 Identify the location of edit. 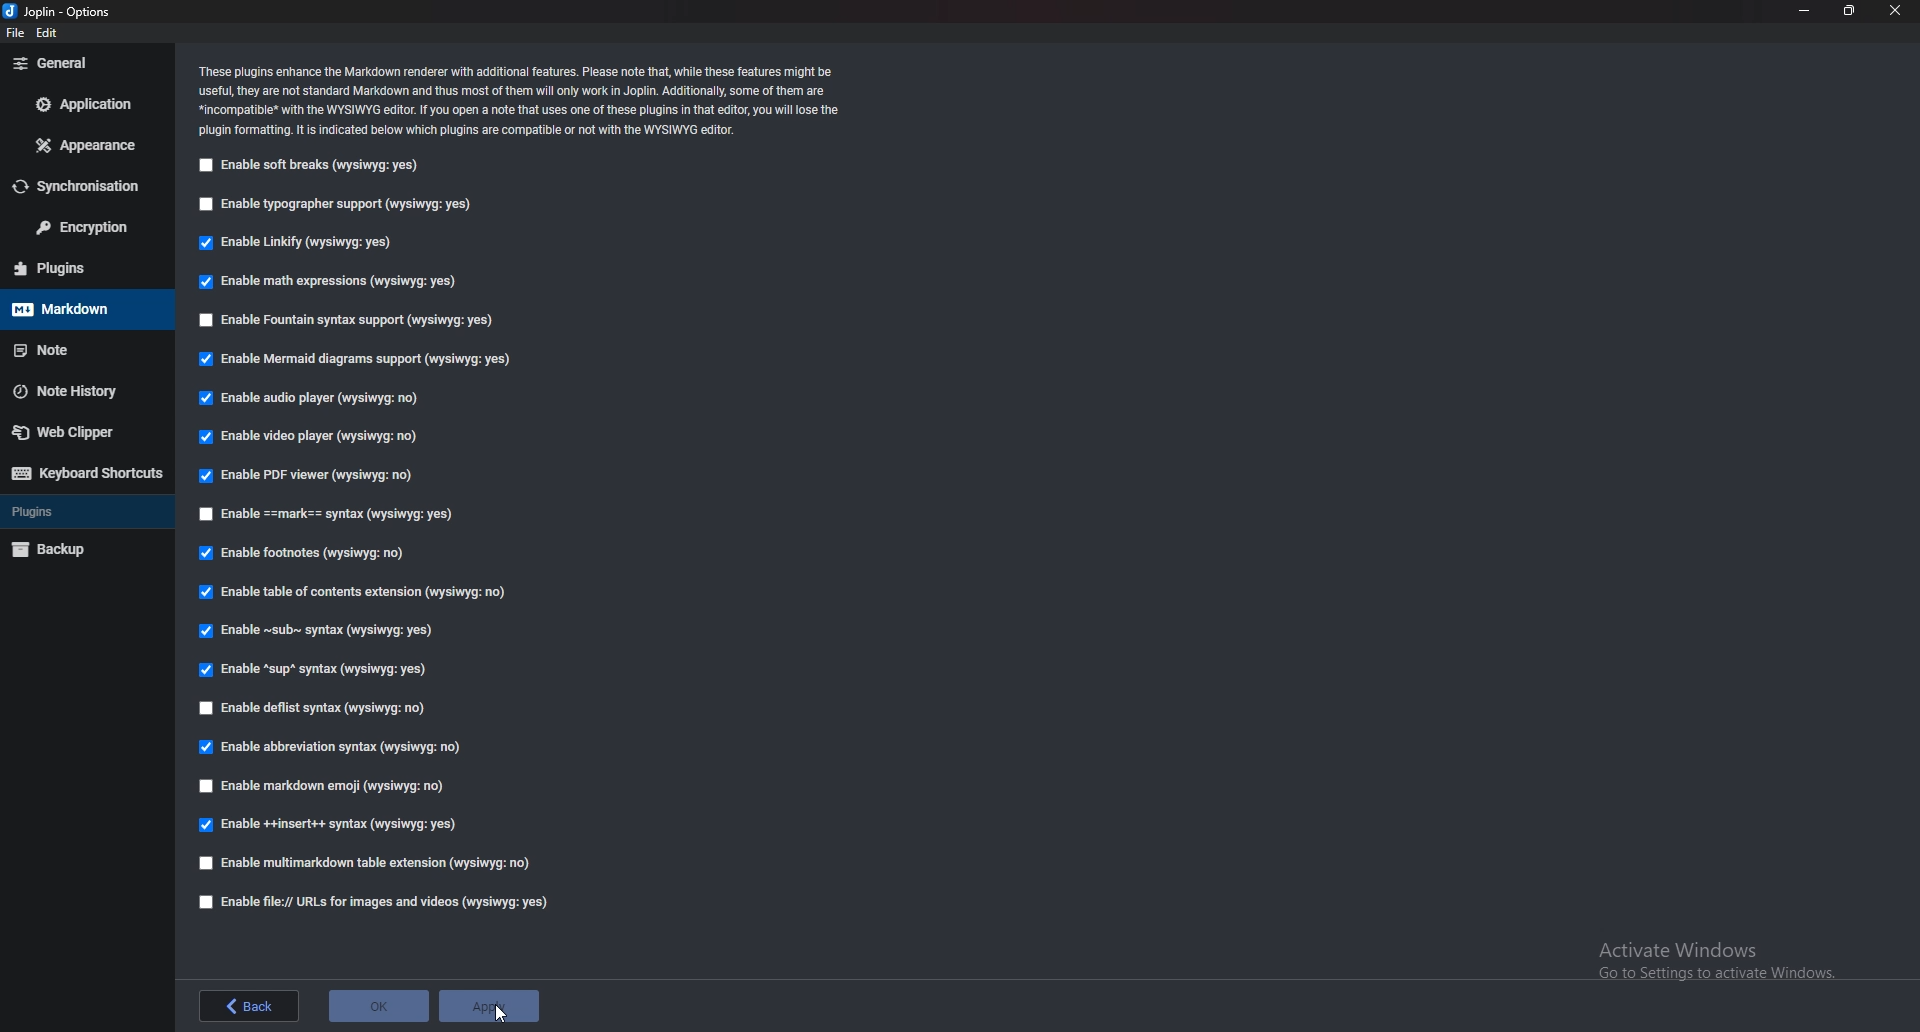
(51, 31).